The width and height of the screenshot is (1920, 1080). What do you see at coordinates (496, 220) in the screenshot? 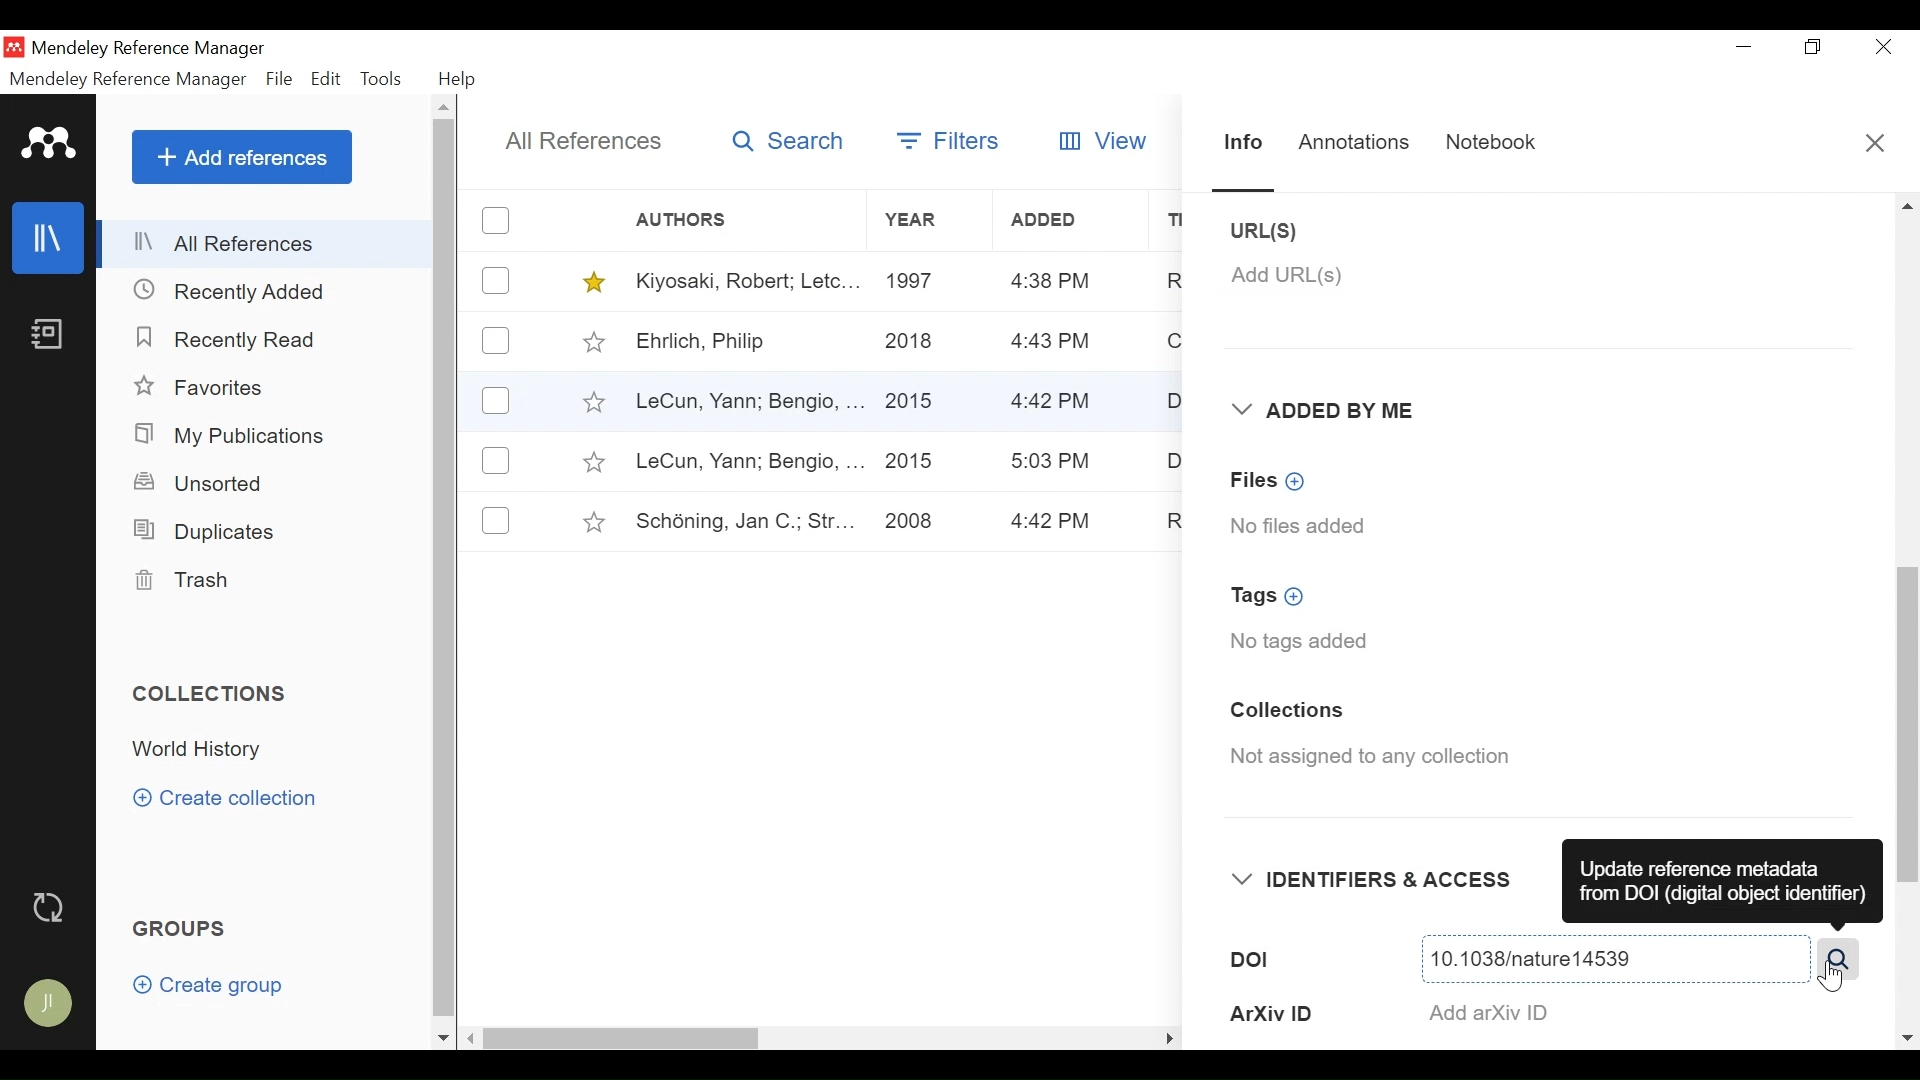
I see `(un)select` at bounding box center [496, 220].